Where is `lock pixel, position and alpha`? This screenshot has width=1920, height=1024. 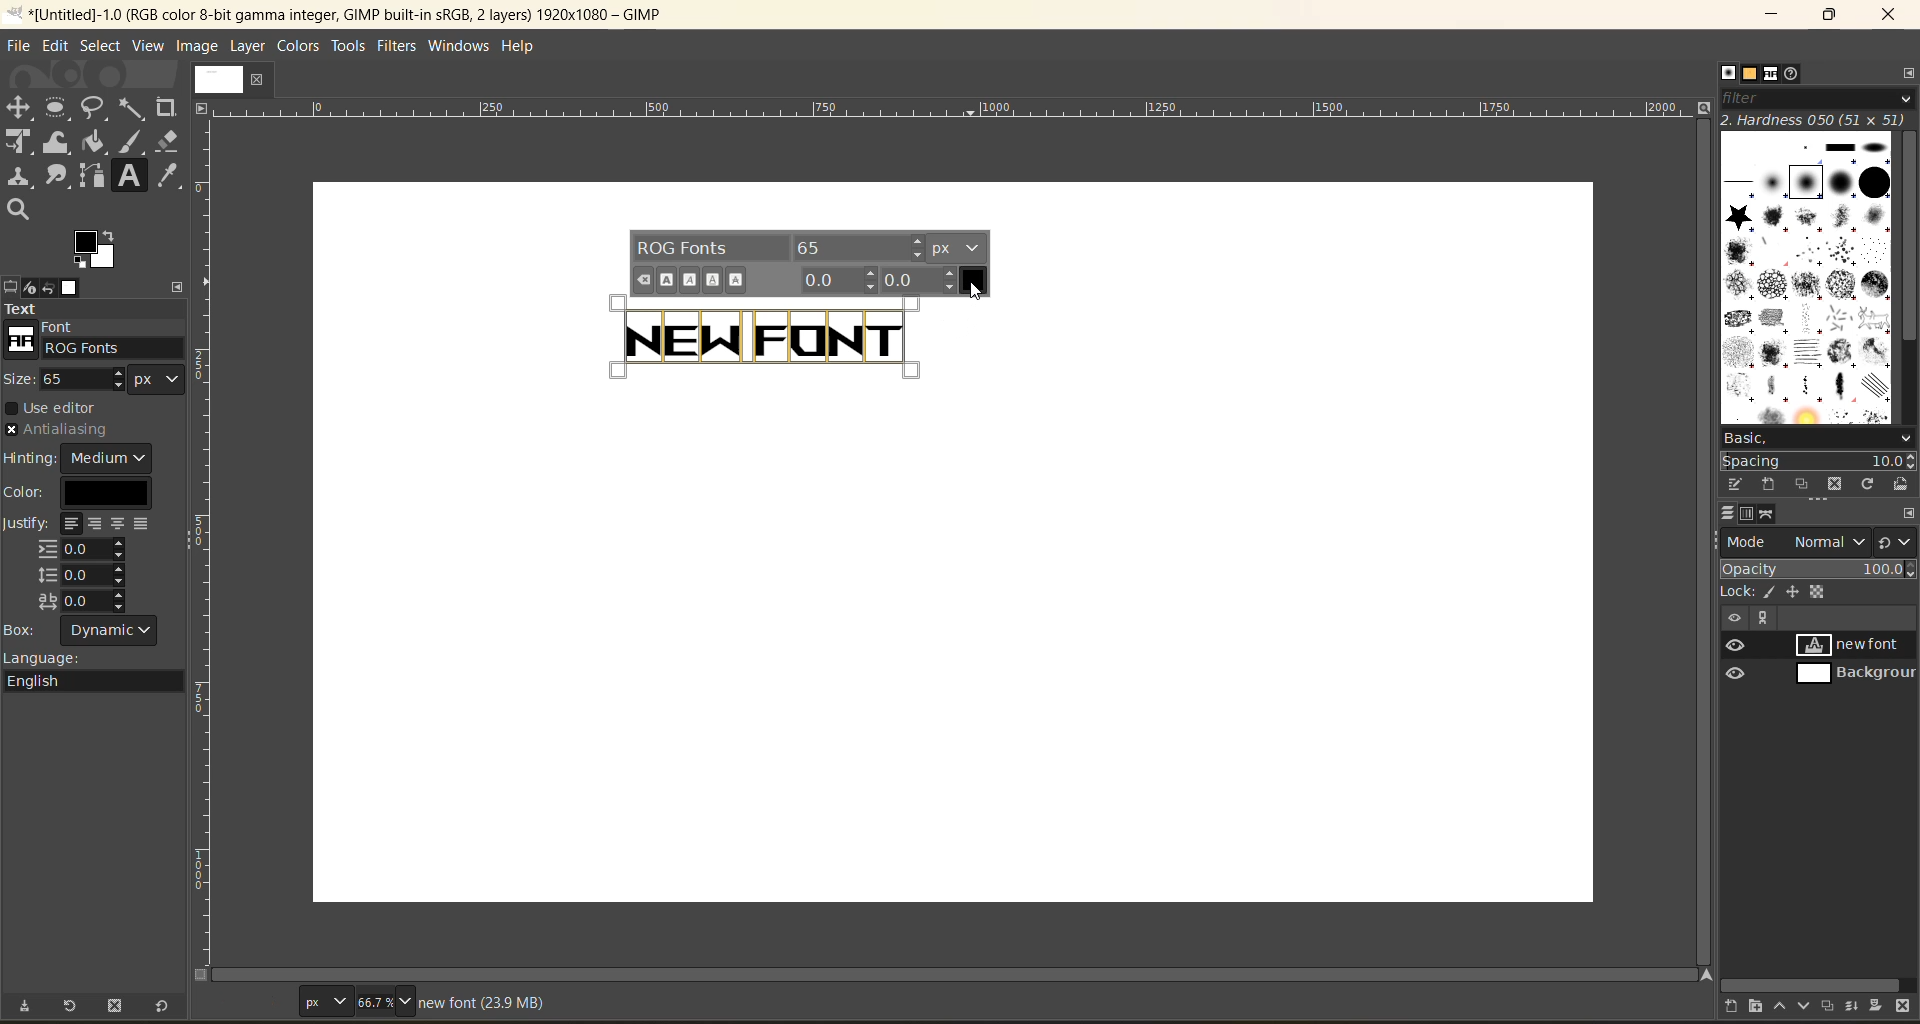 lock pixel, position and alpha is located at coordinates (1817, 593).